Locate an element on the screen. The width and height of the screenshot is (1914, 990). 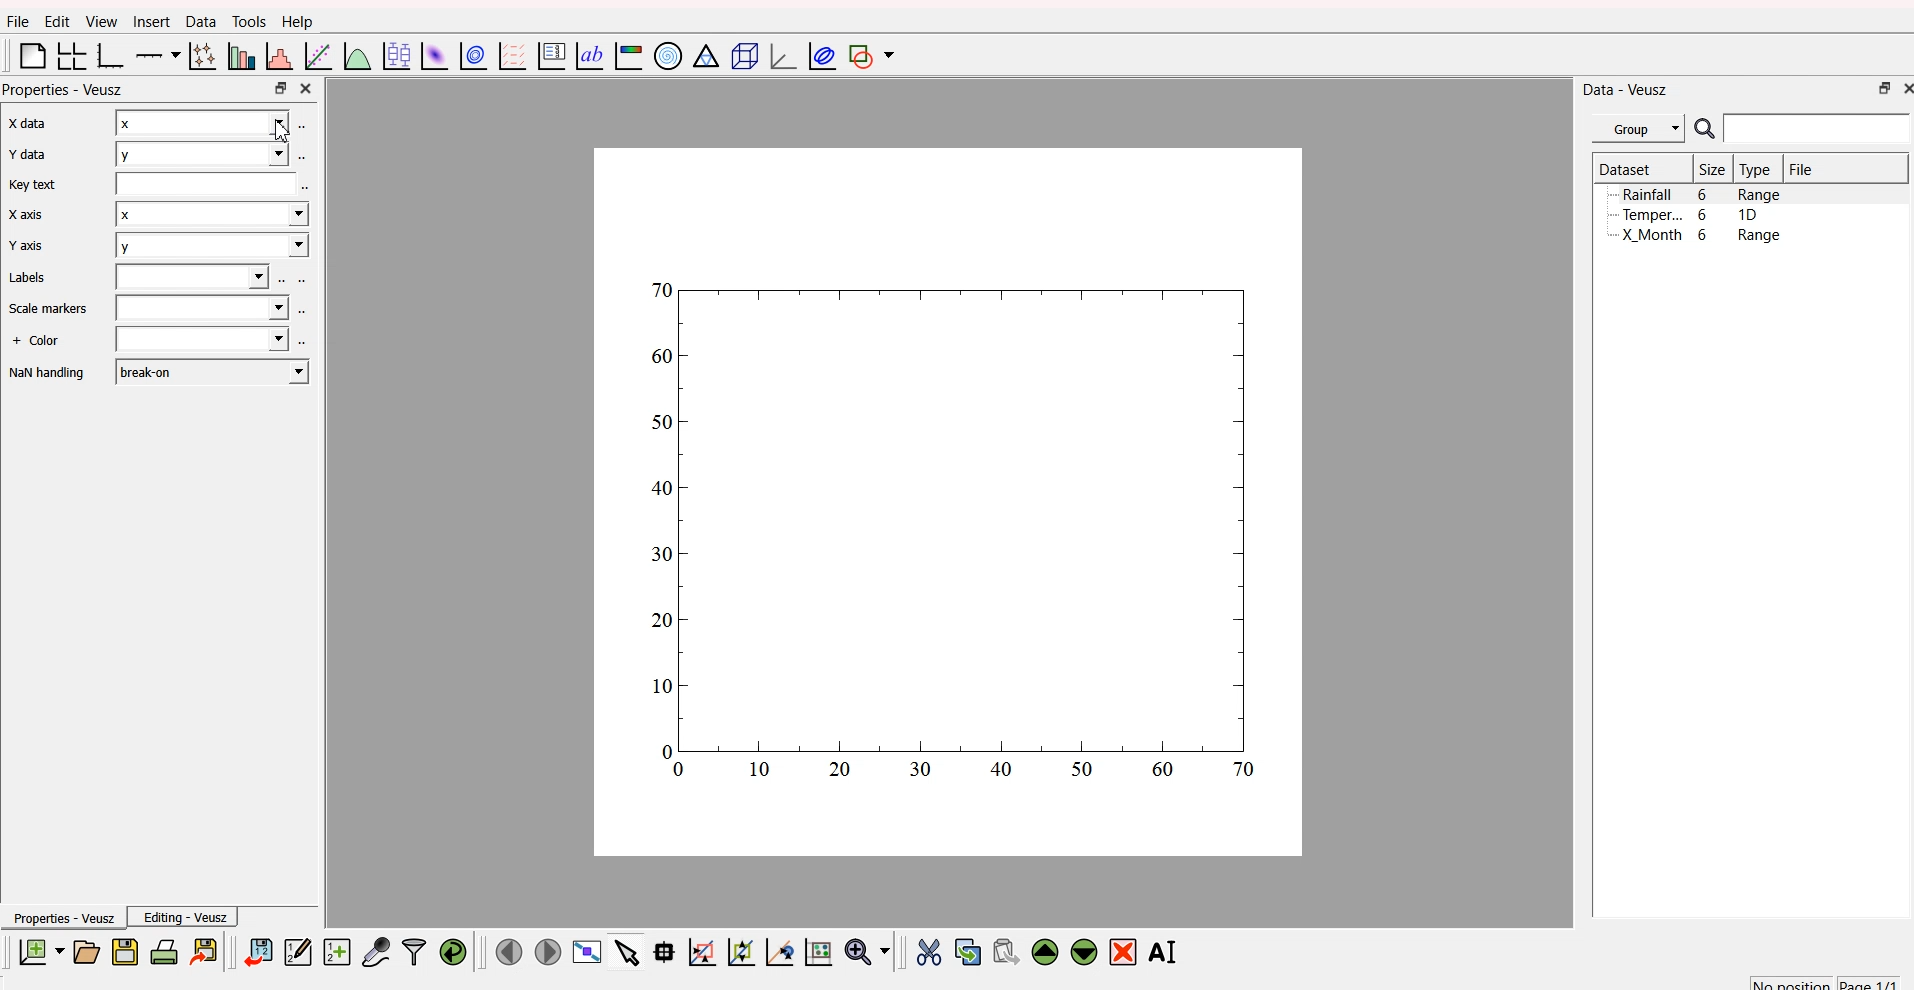
Properties - Veusz is located at coordinates (62, 917).